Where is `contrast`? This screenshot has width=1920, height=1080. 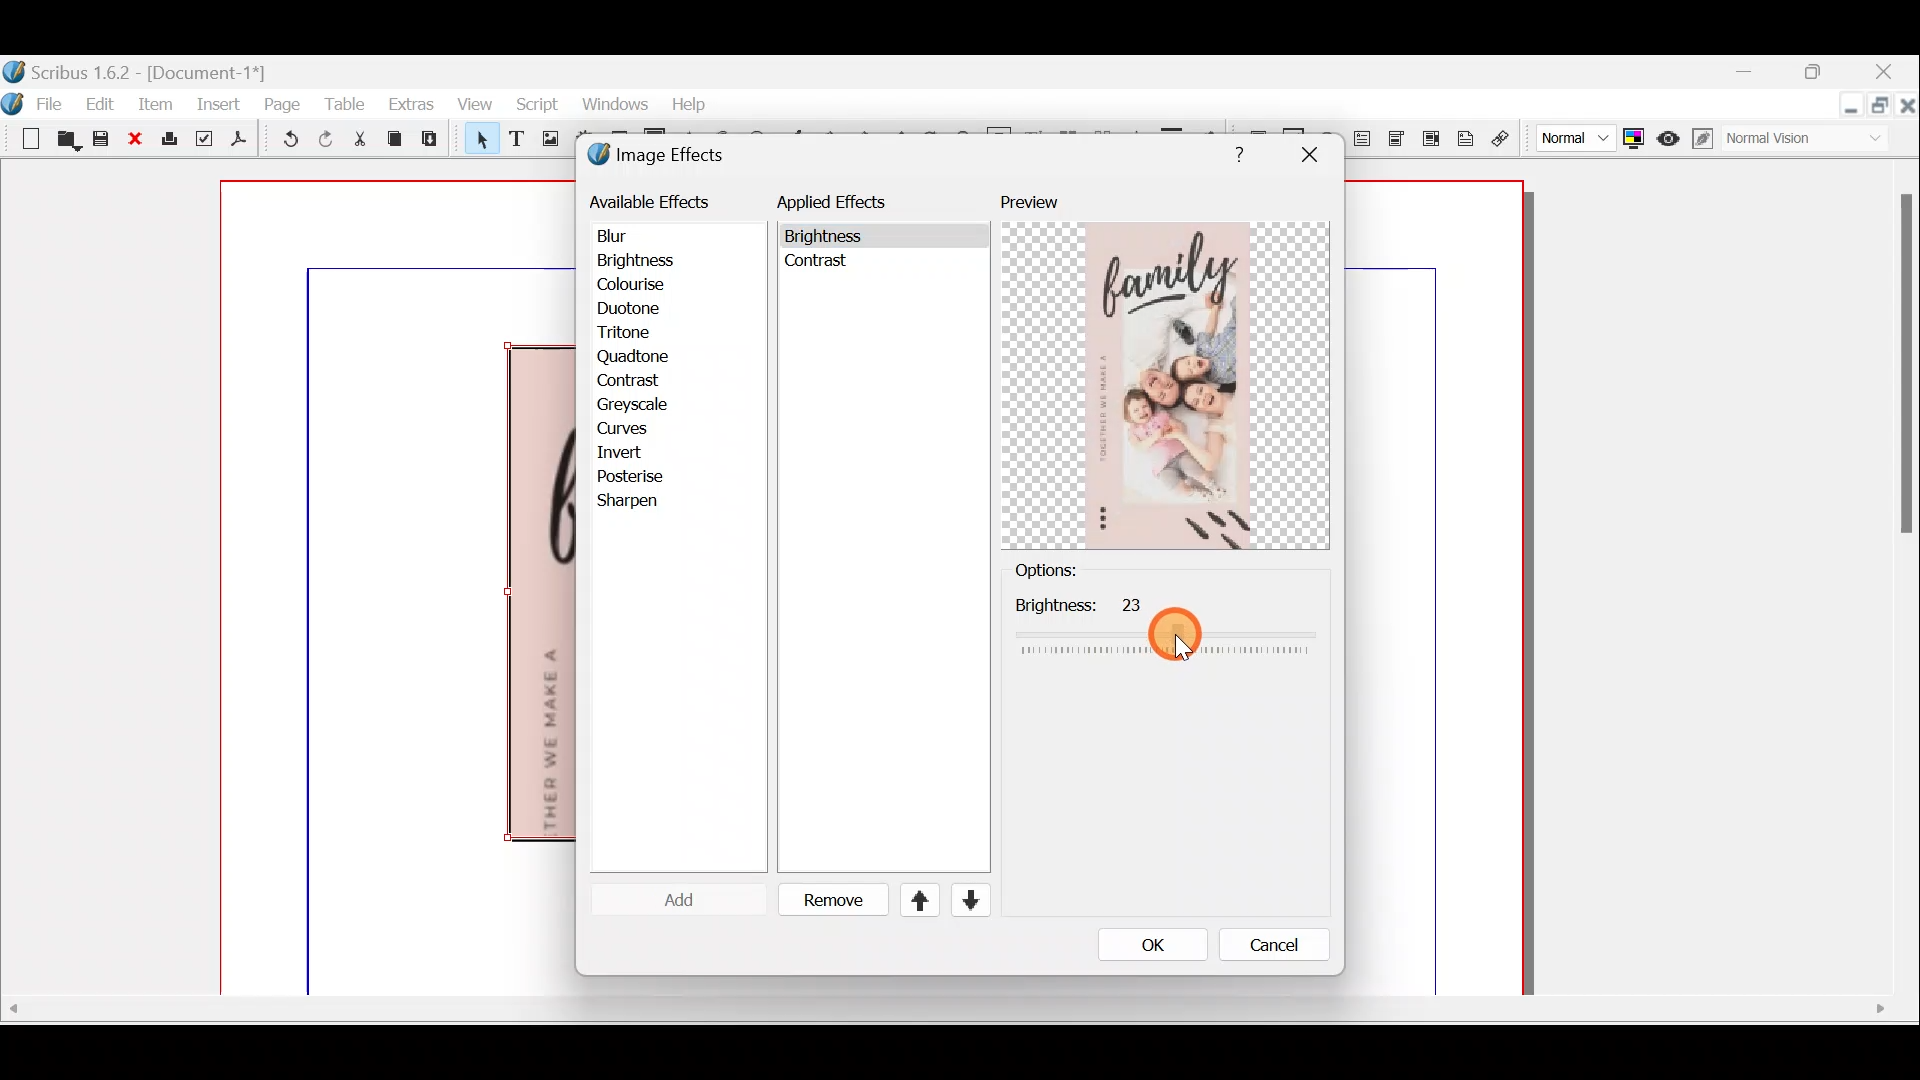
contrast is located at coordinates (820, 266).